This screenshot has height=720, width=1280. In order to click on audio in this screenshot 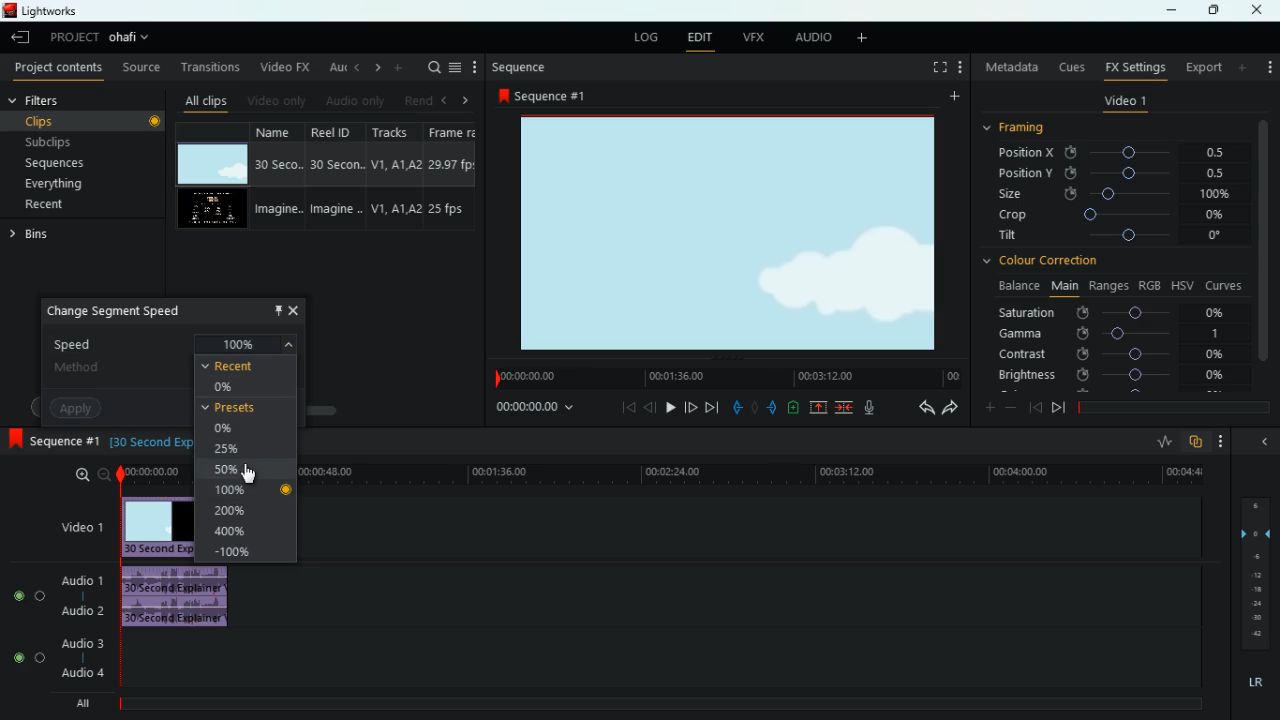, I will do `click(810, 38)`.